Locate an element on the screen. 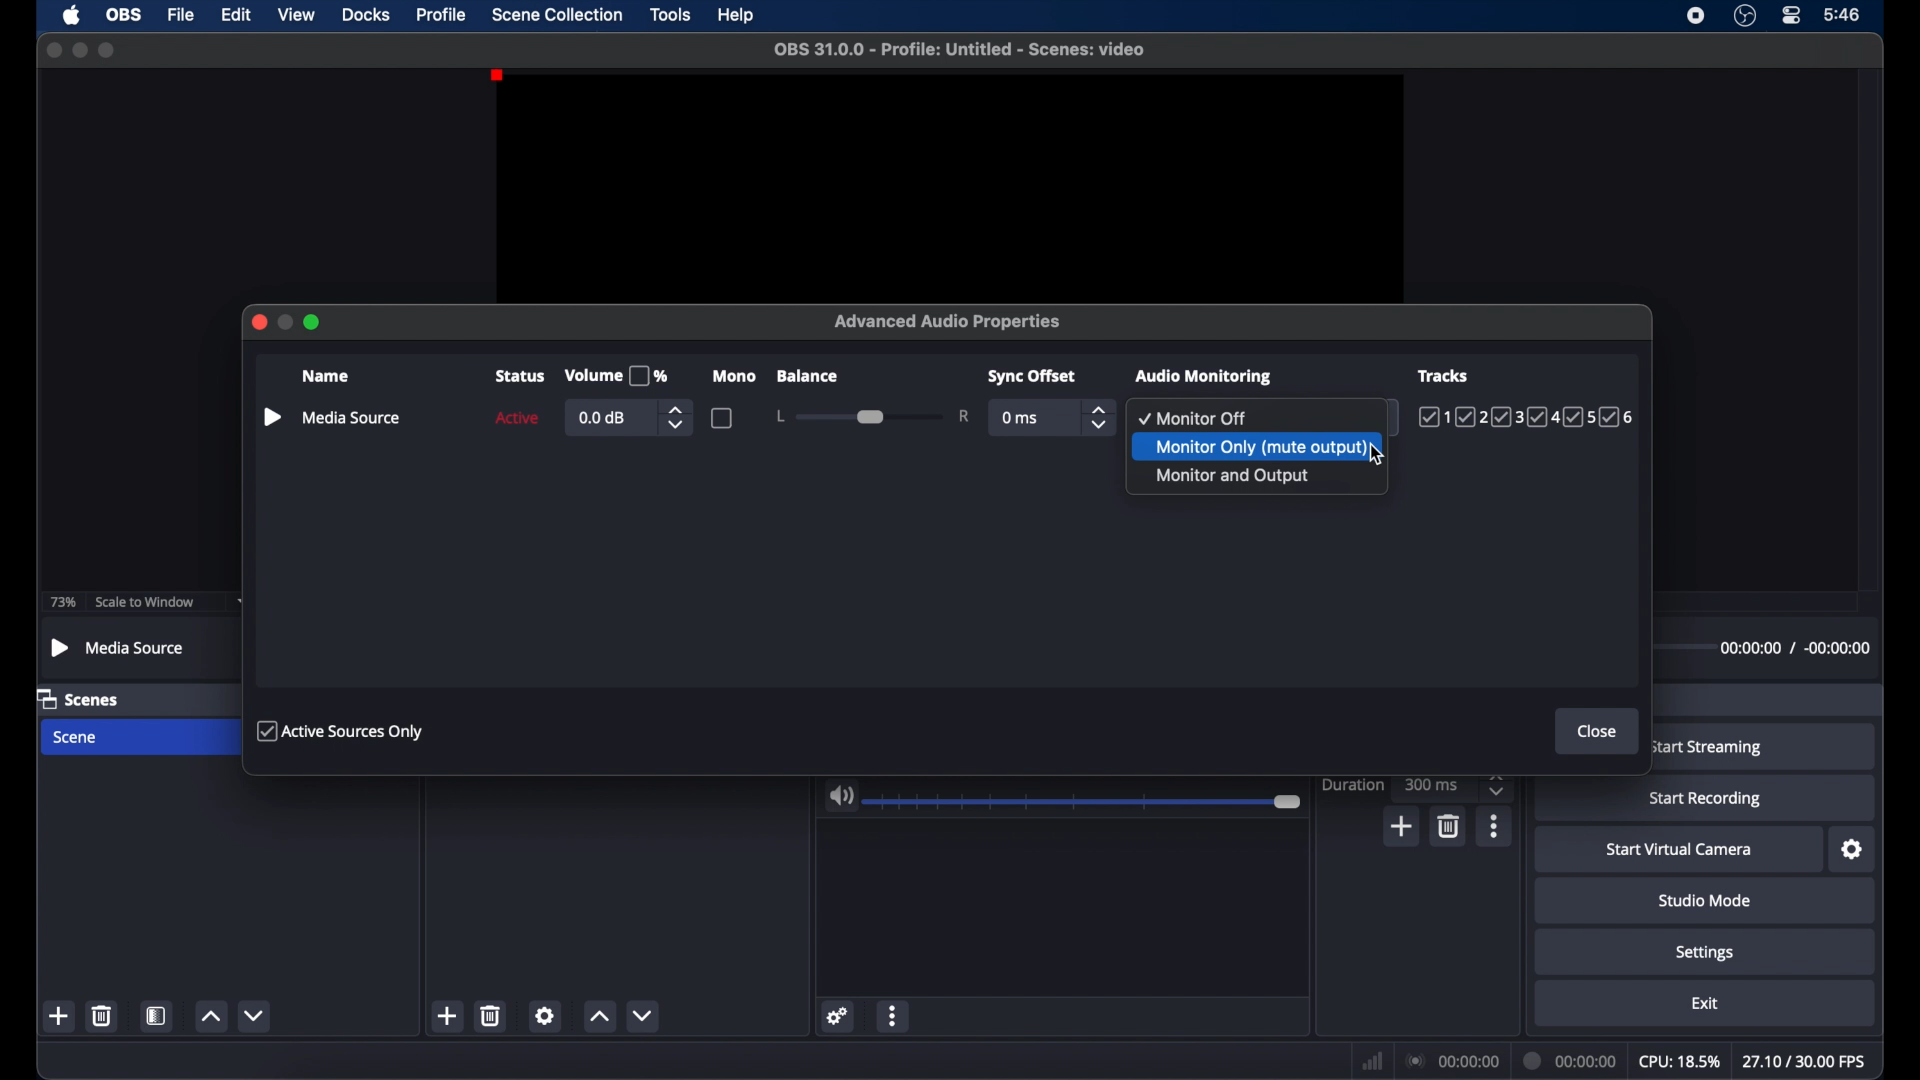 The image size is (1920, 1080). audio monitoring is located at coordinates (1201, 376).